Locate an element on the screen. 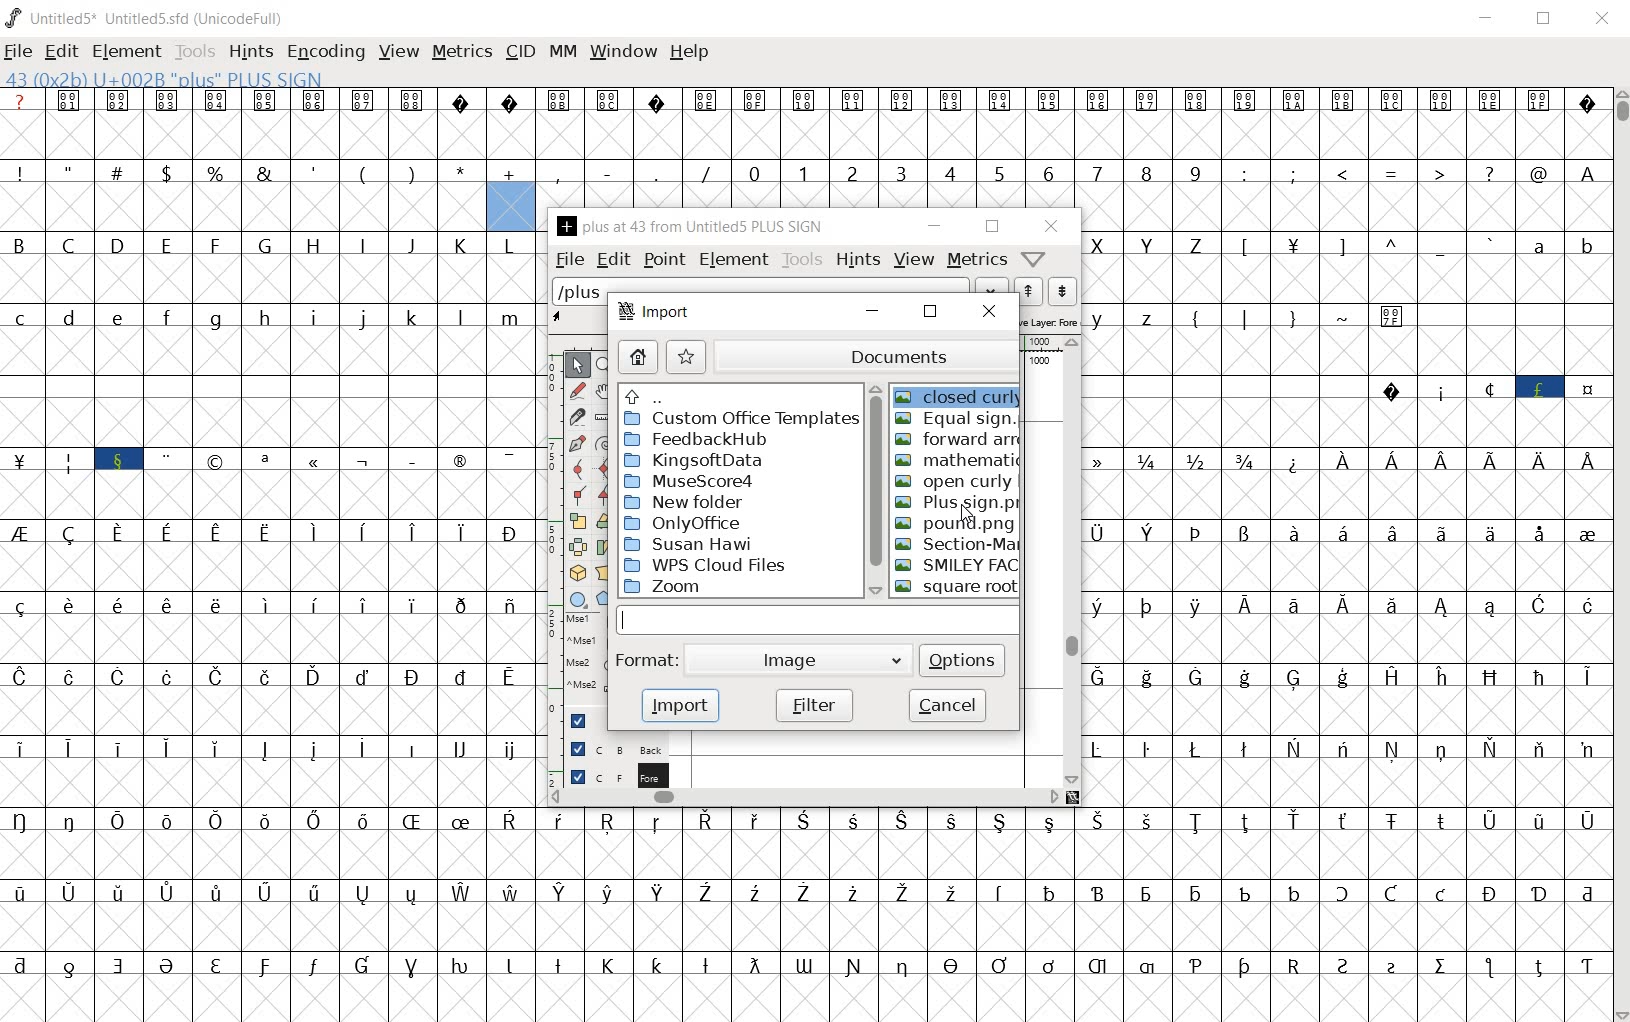  Latin extended characters is located at coordinates (1465, 485).